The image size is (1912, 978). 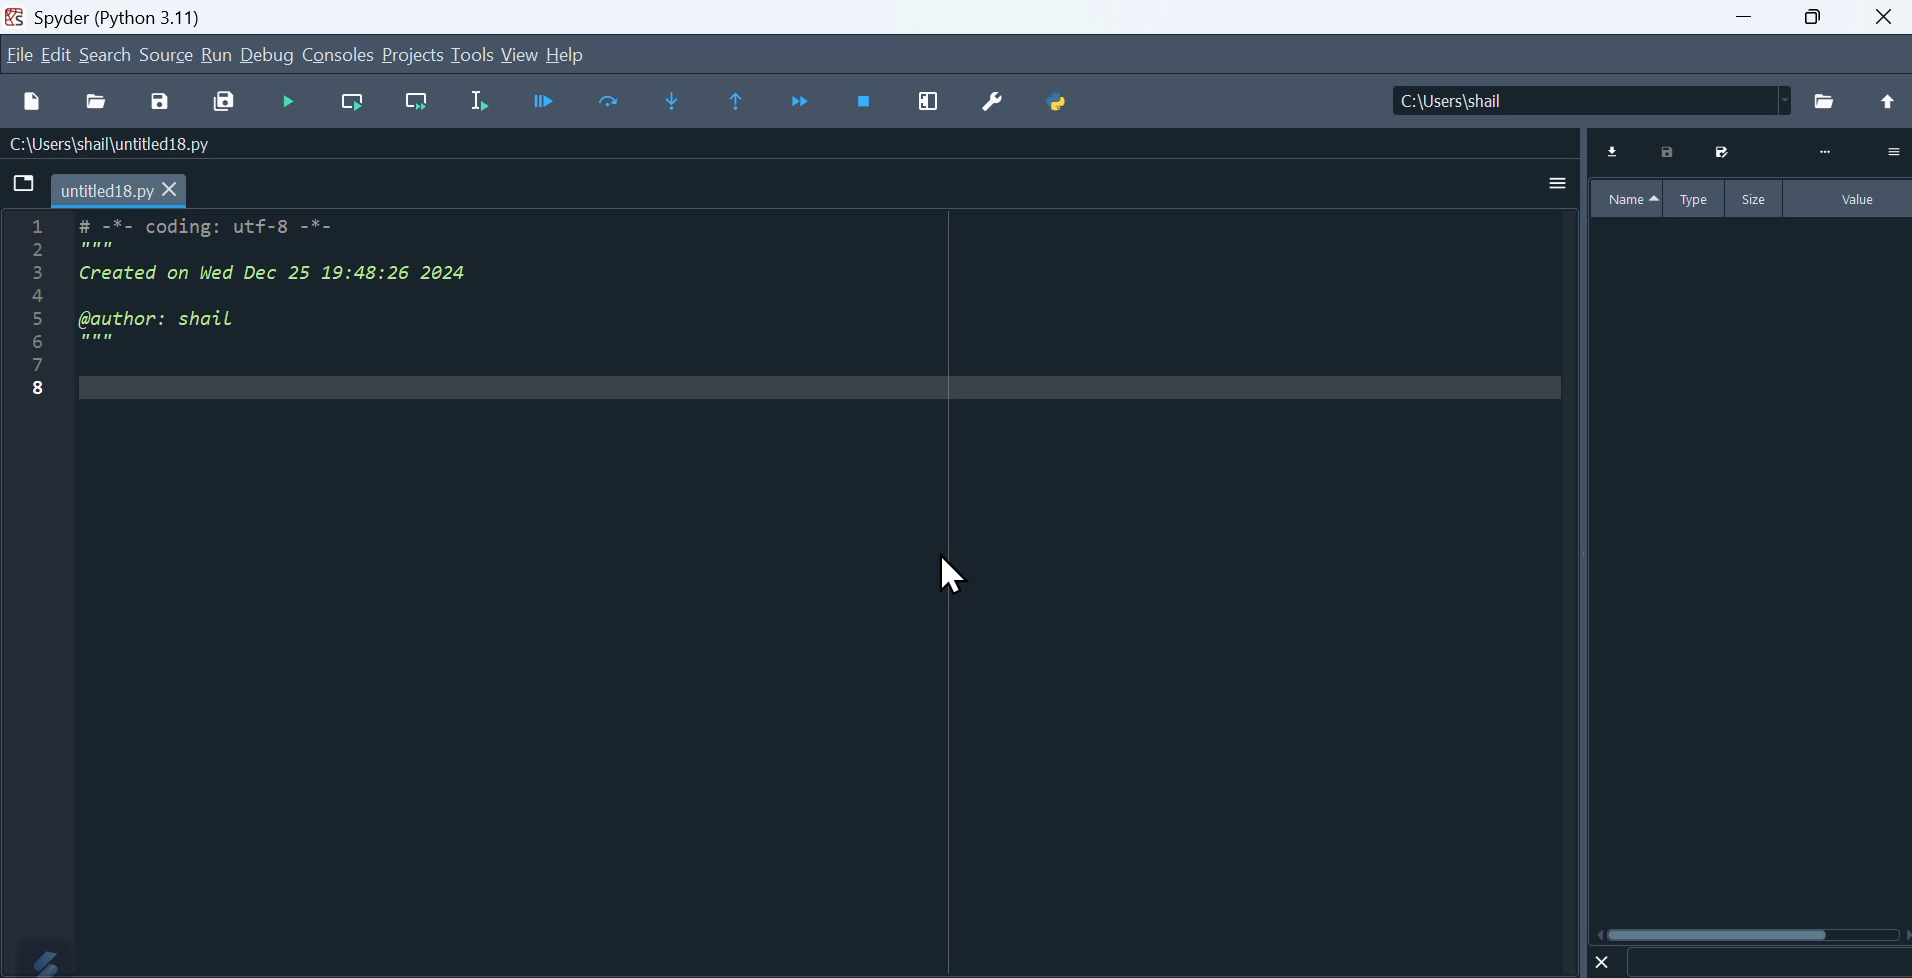 I want to click on C:\Users\shail\untitled18.py, so click(x=106, y=146).